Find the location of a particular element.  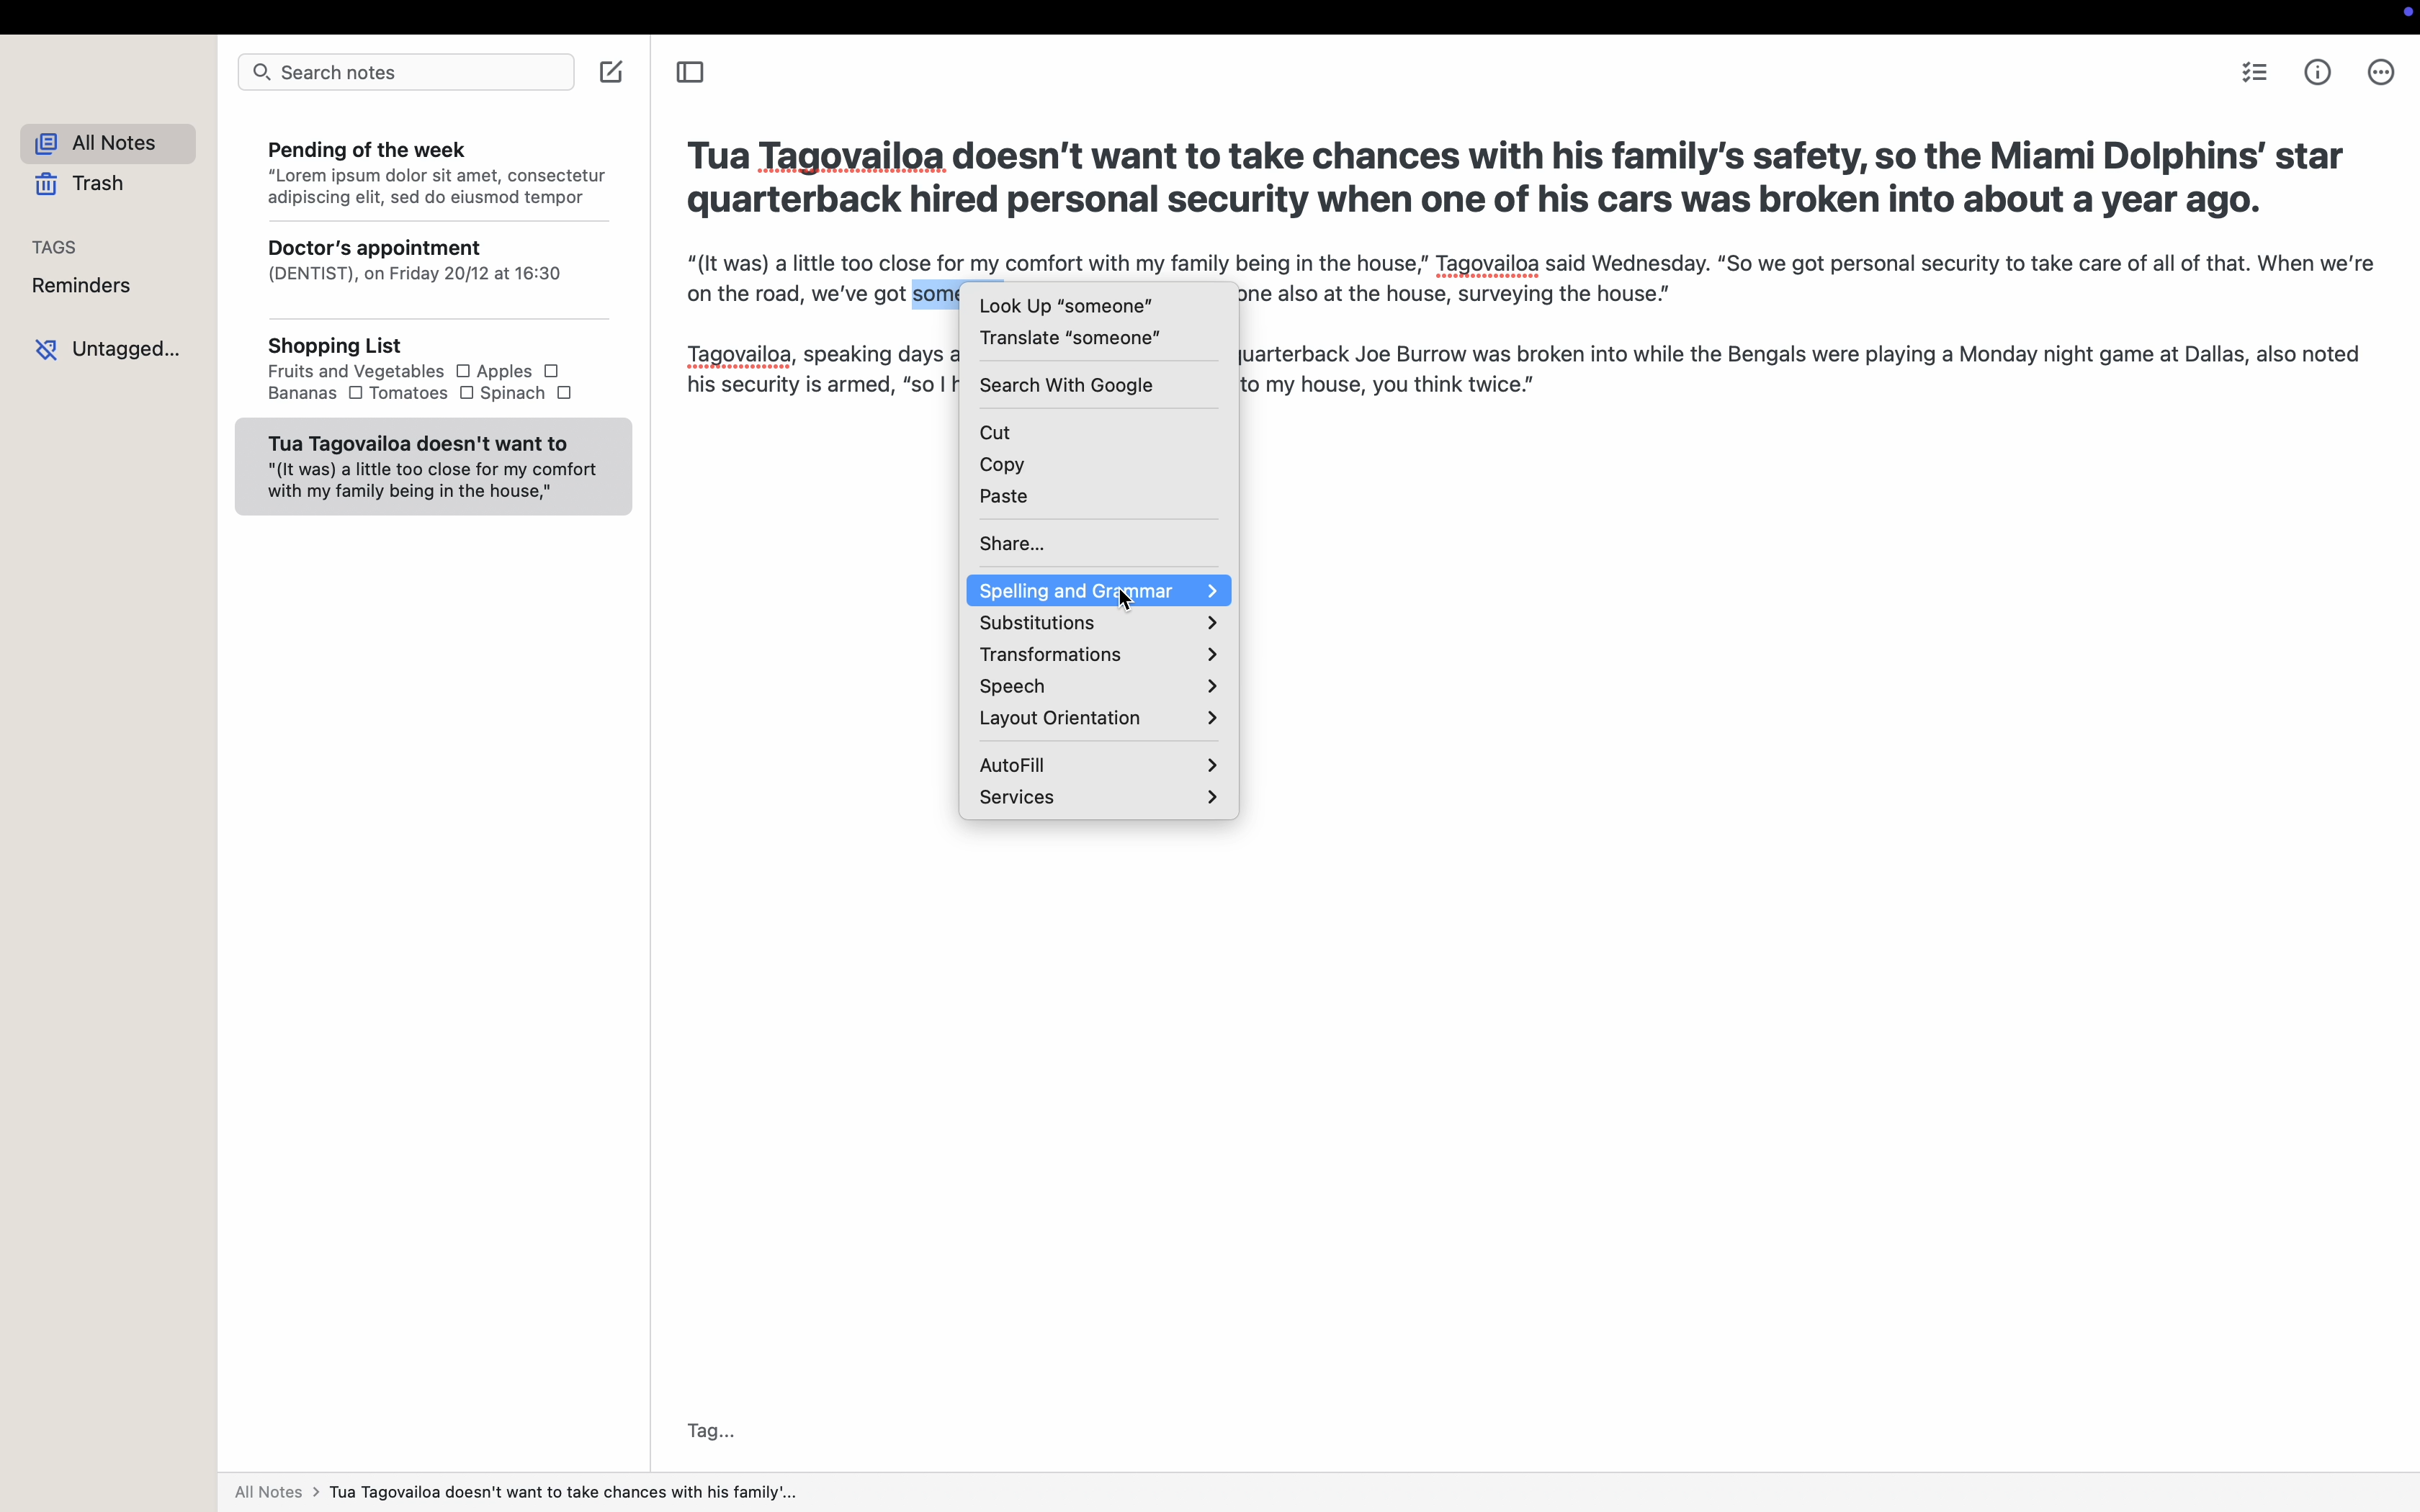

spelling and grammar is located at coordinates (1098, 590).